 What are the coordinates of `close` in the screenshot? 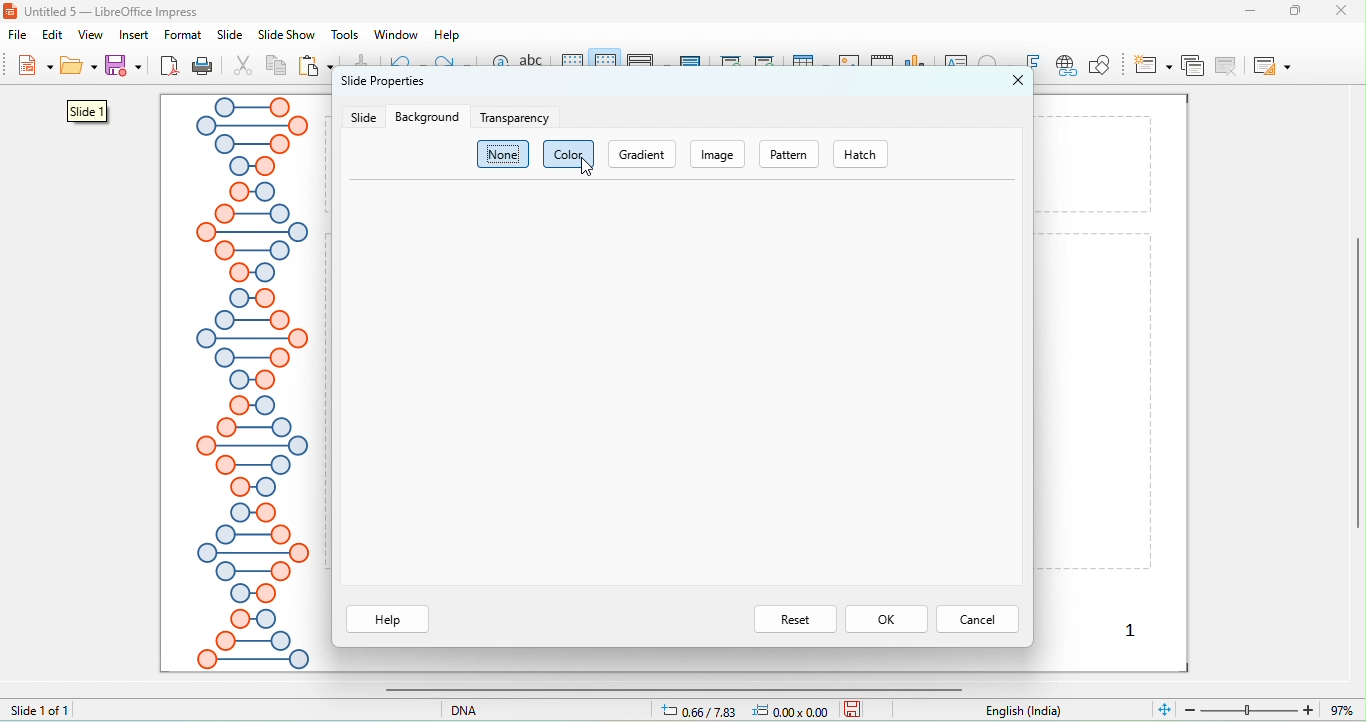 It's located at (1019, 80).